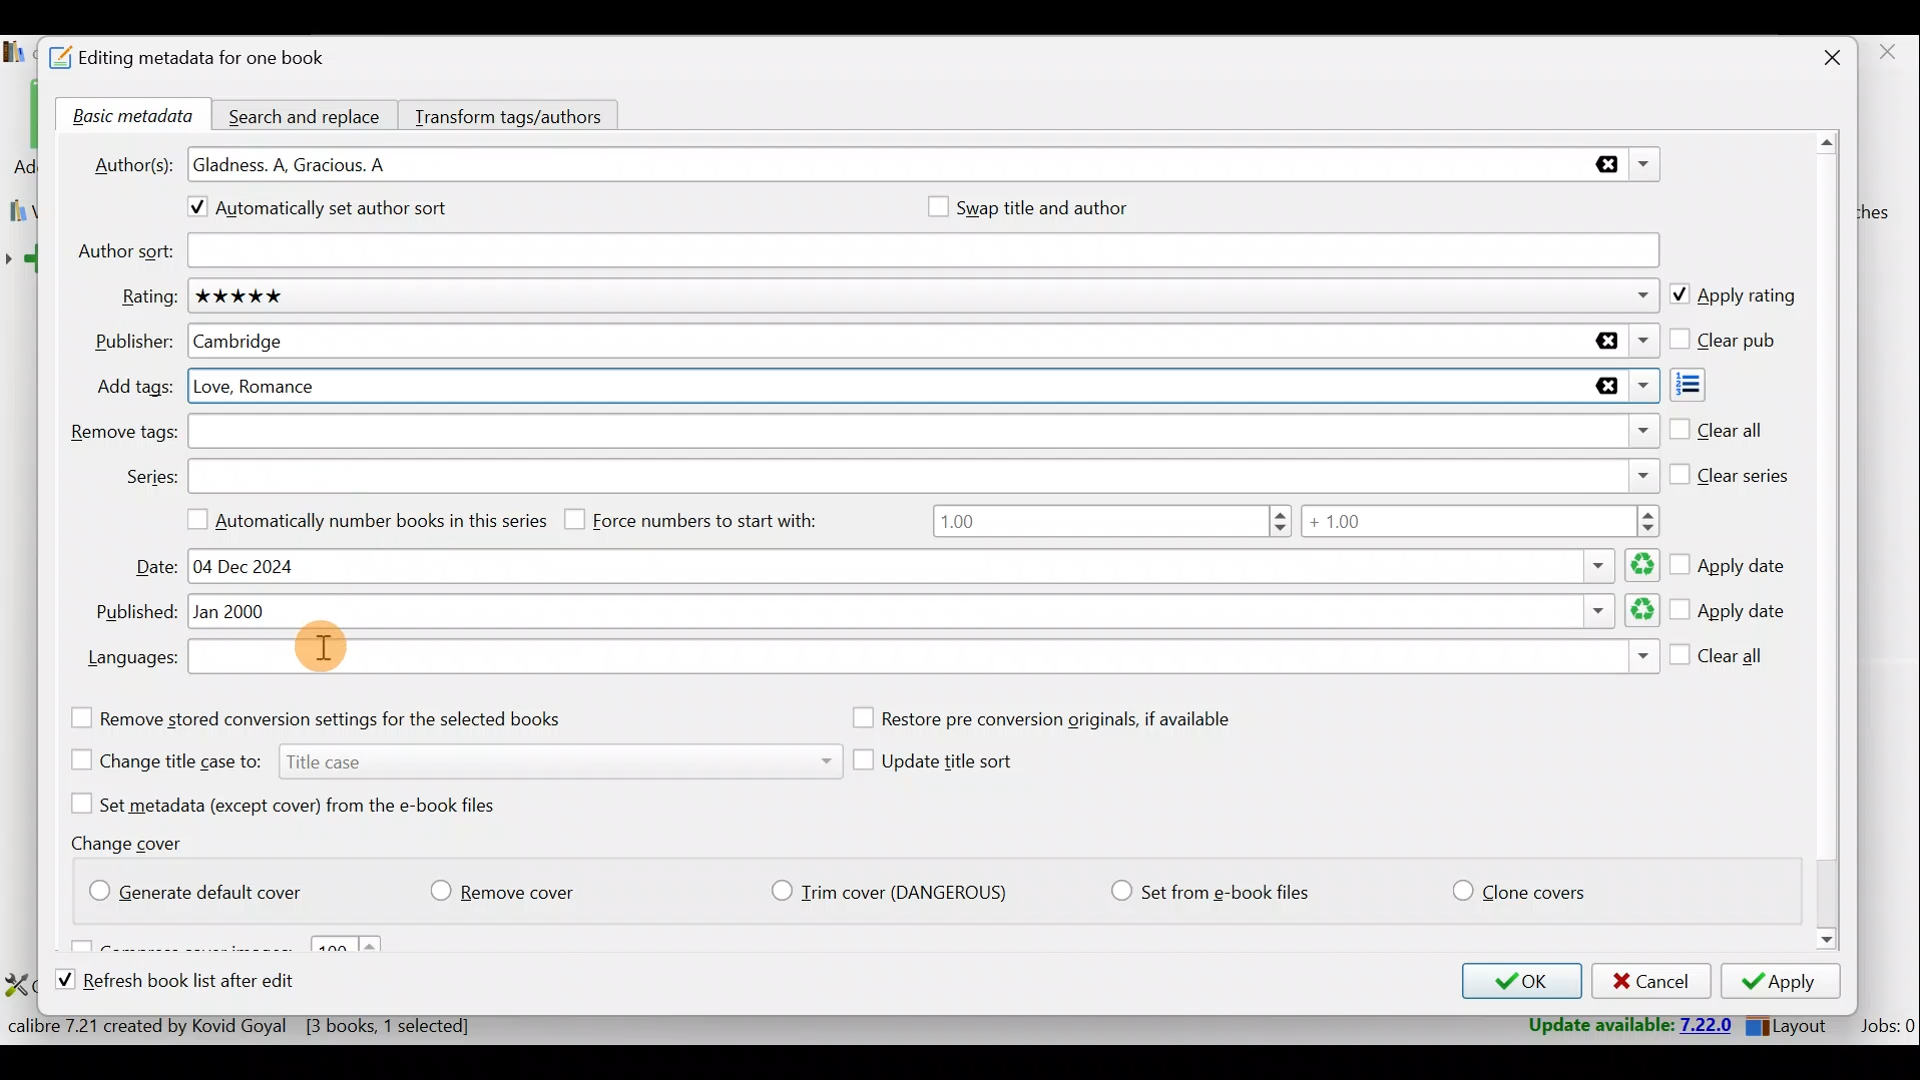  I want to click on Editing metadata for one book, so click(212, 59).